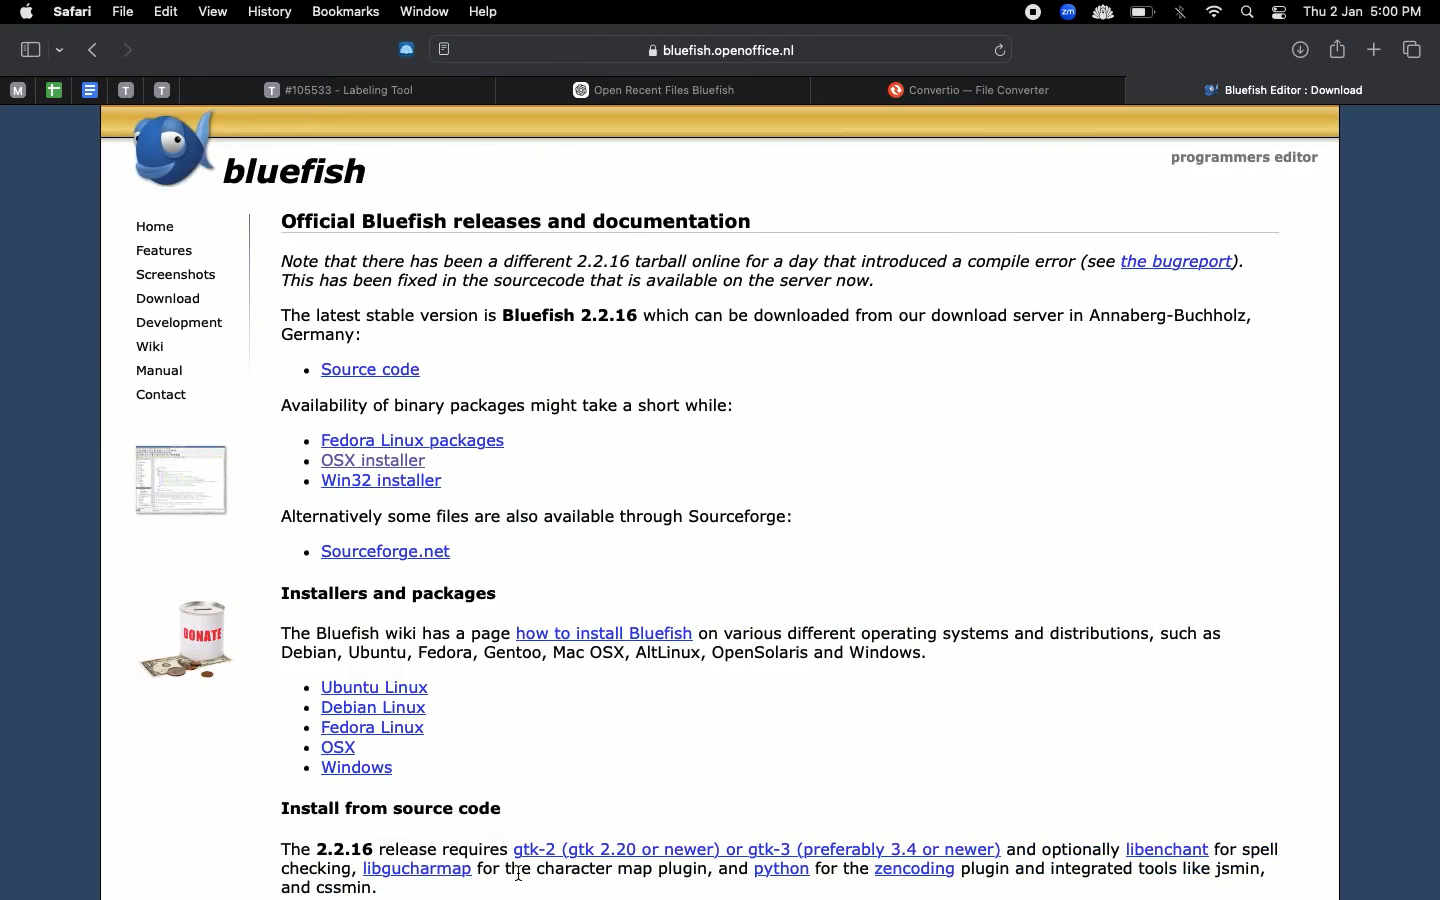 The width and height of the screenshot is (1440, 900). I want to click on logo, so click(180, 480).